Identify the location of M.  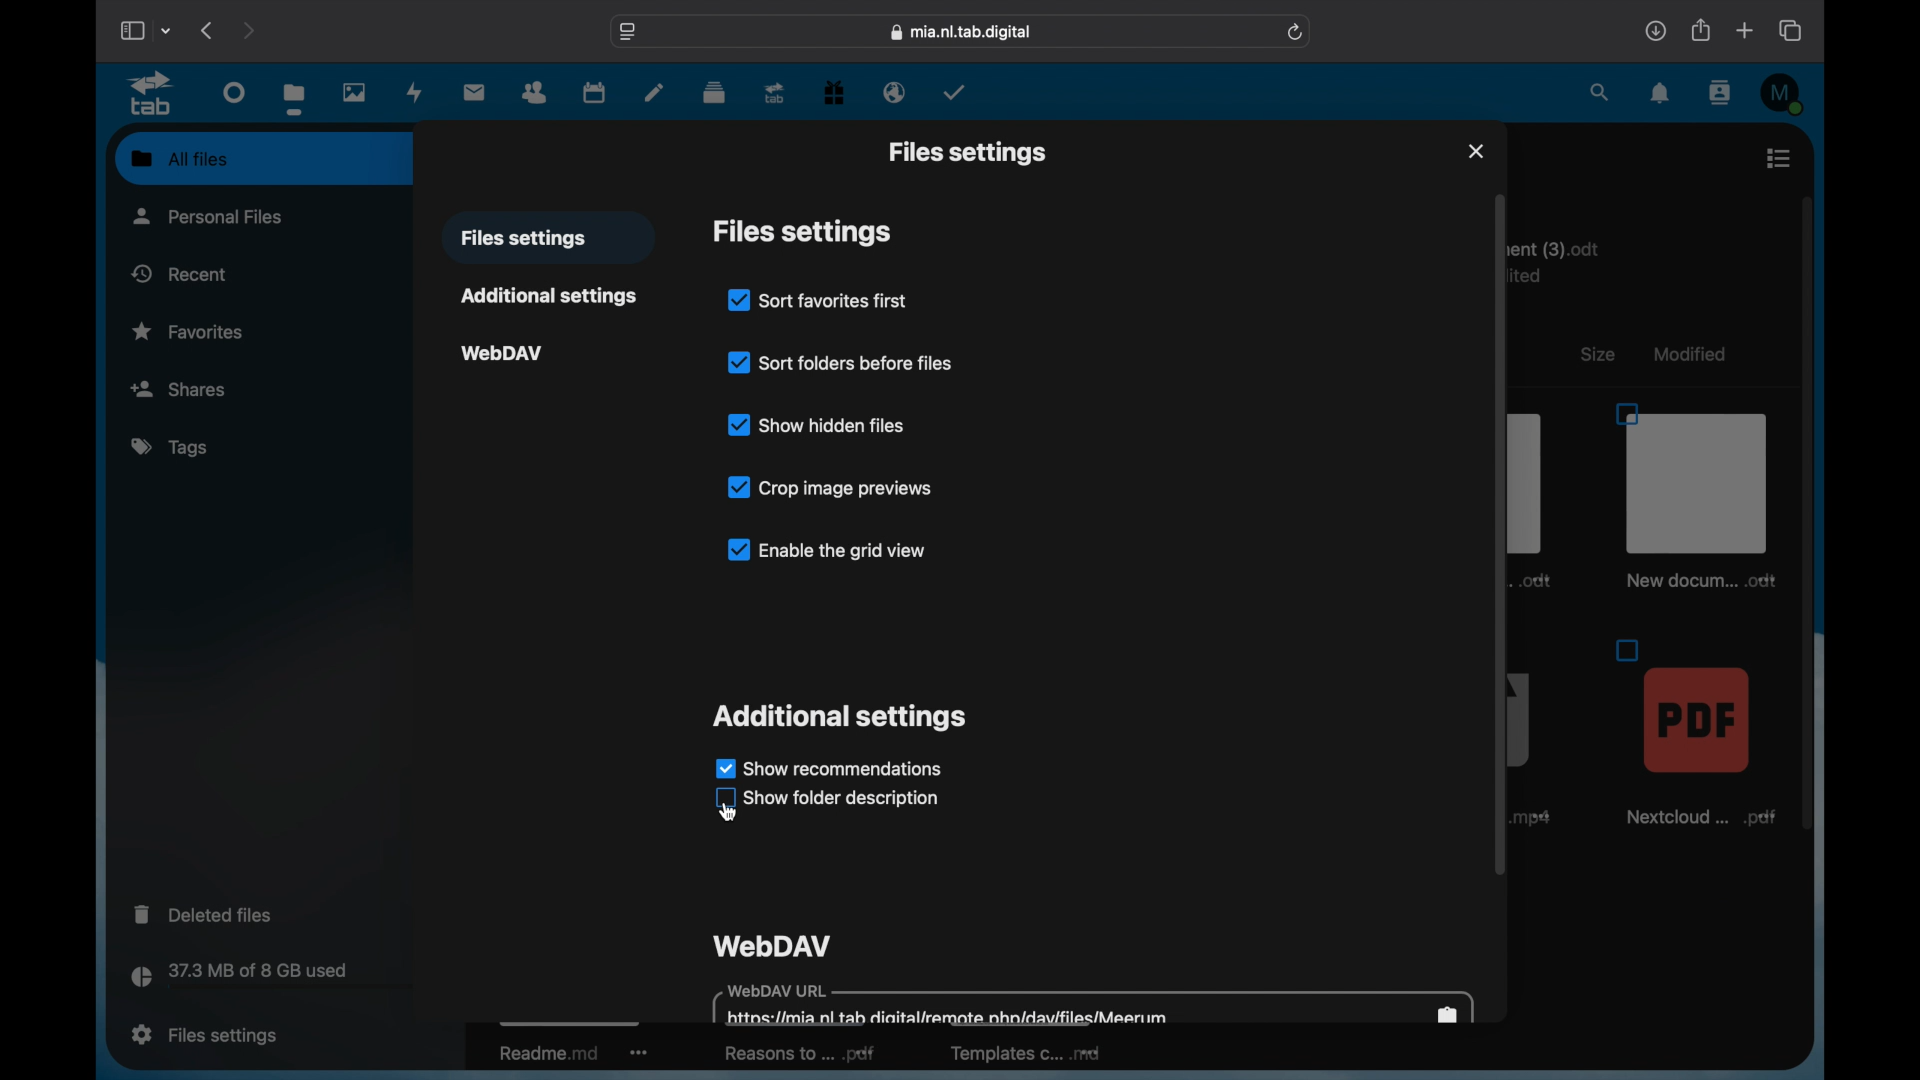
(1783, 93).